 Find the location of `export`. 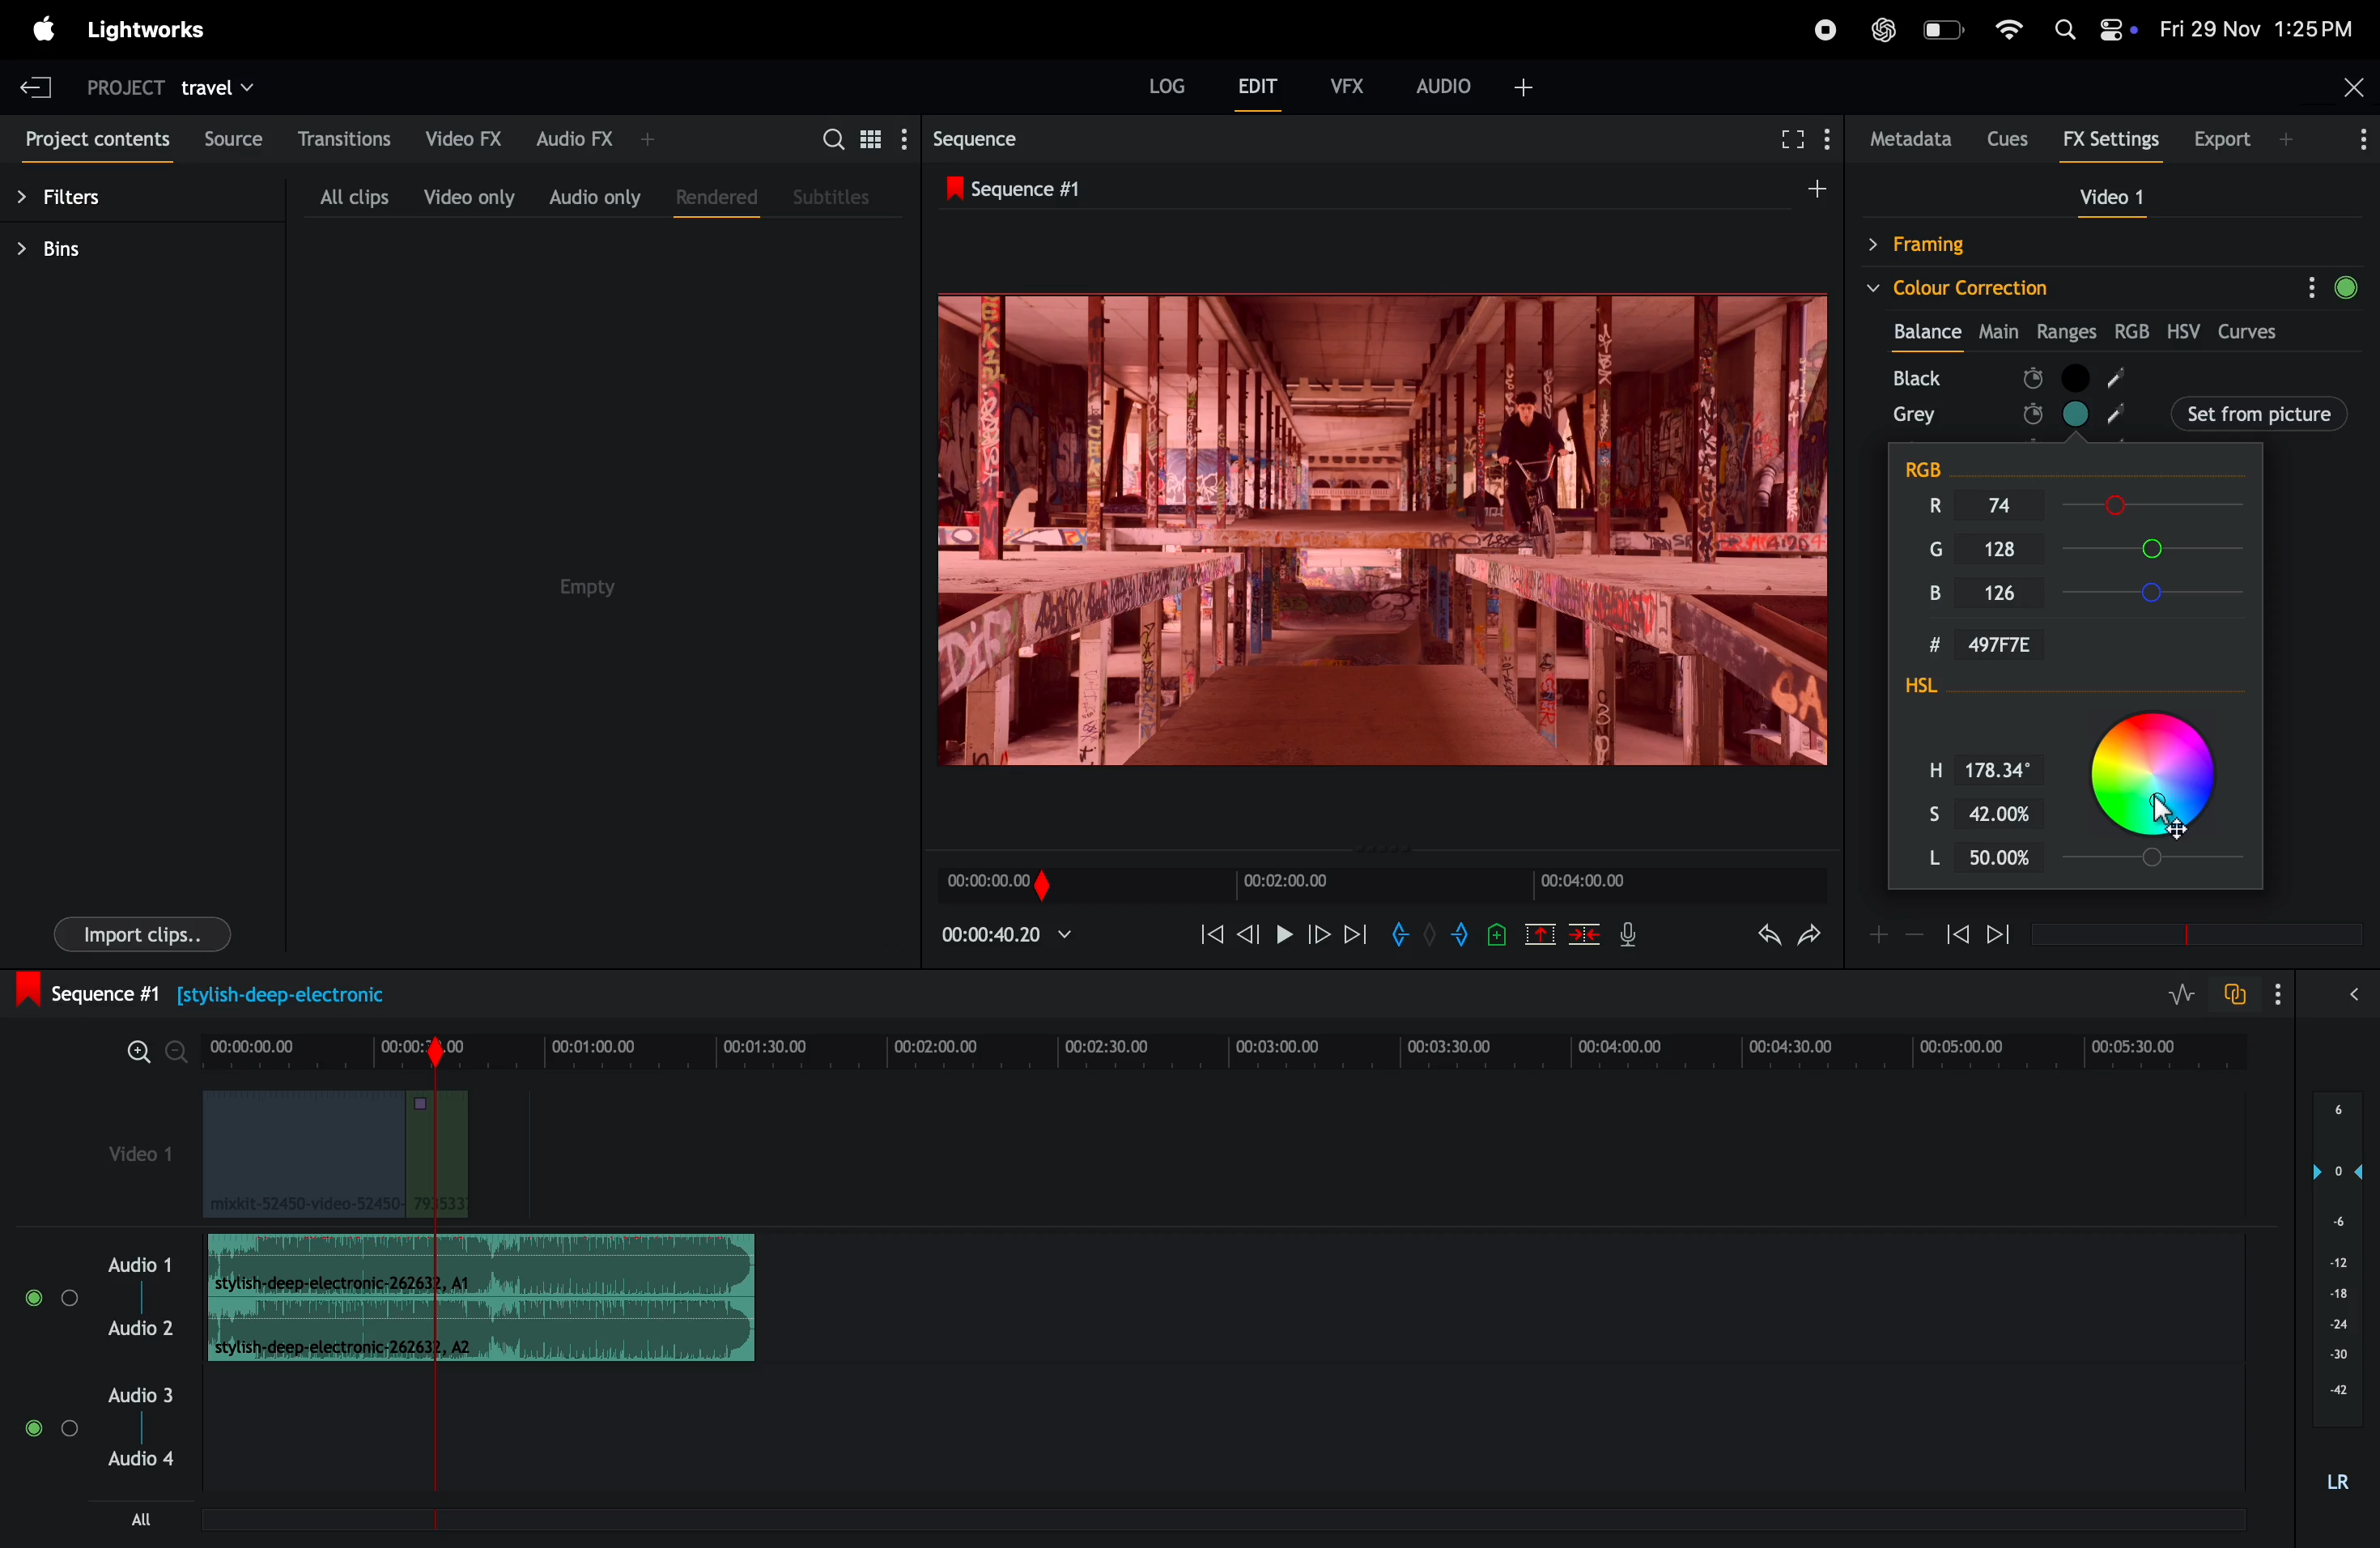

export is located at coordinates (2248, 139).